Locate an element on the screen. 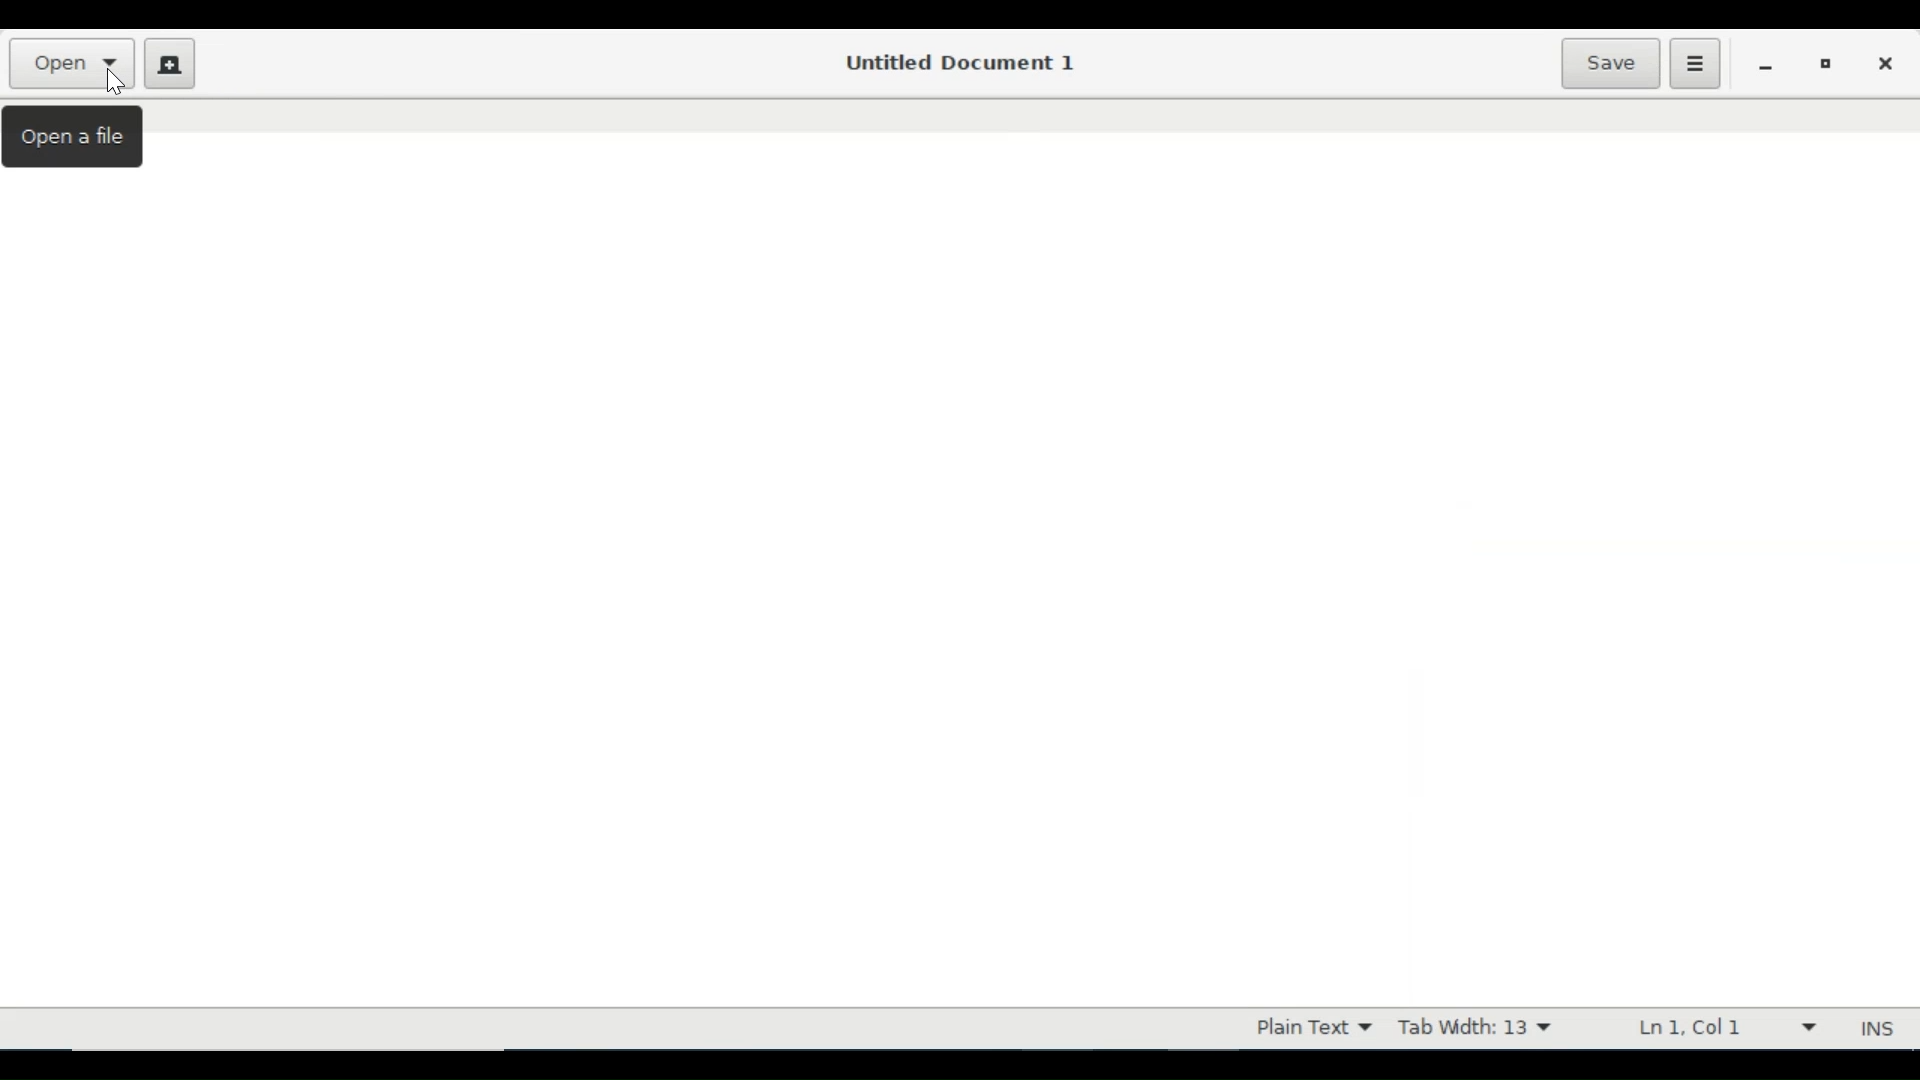 The image size is (1920, 1080). Text Entry Pane is located at coordinates (960, 586).